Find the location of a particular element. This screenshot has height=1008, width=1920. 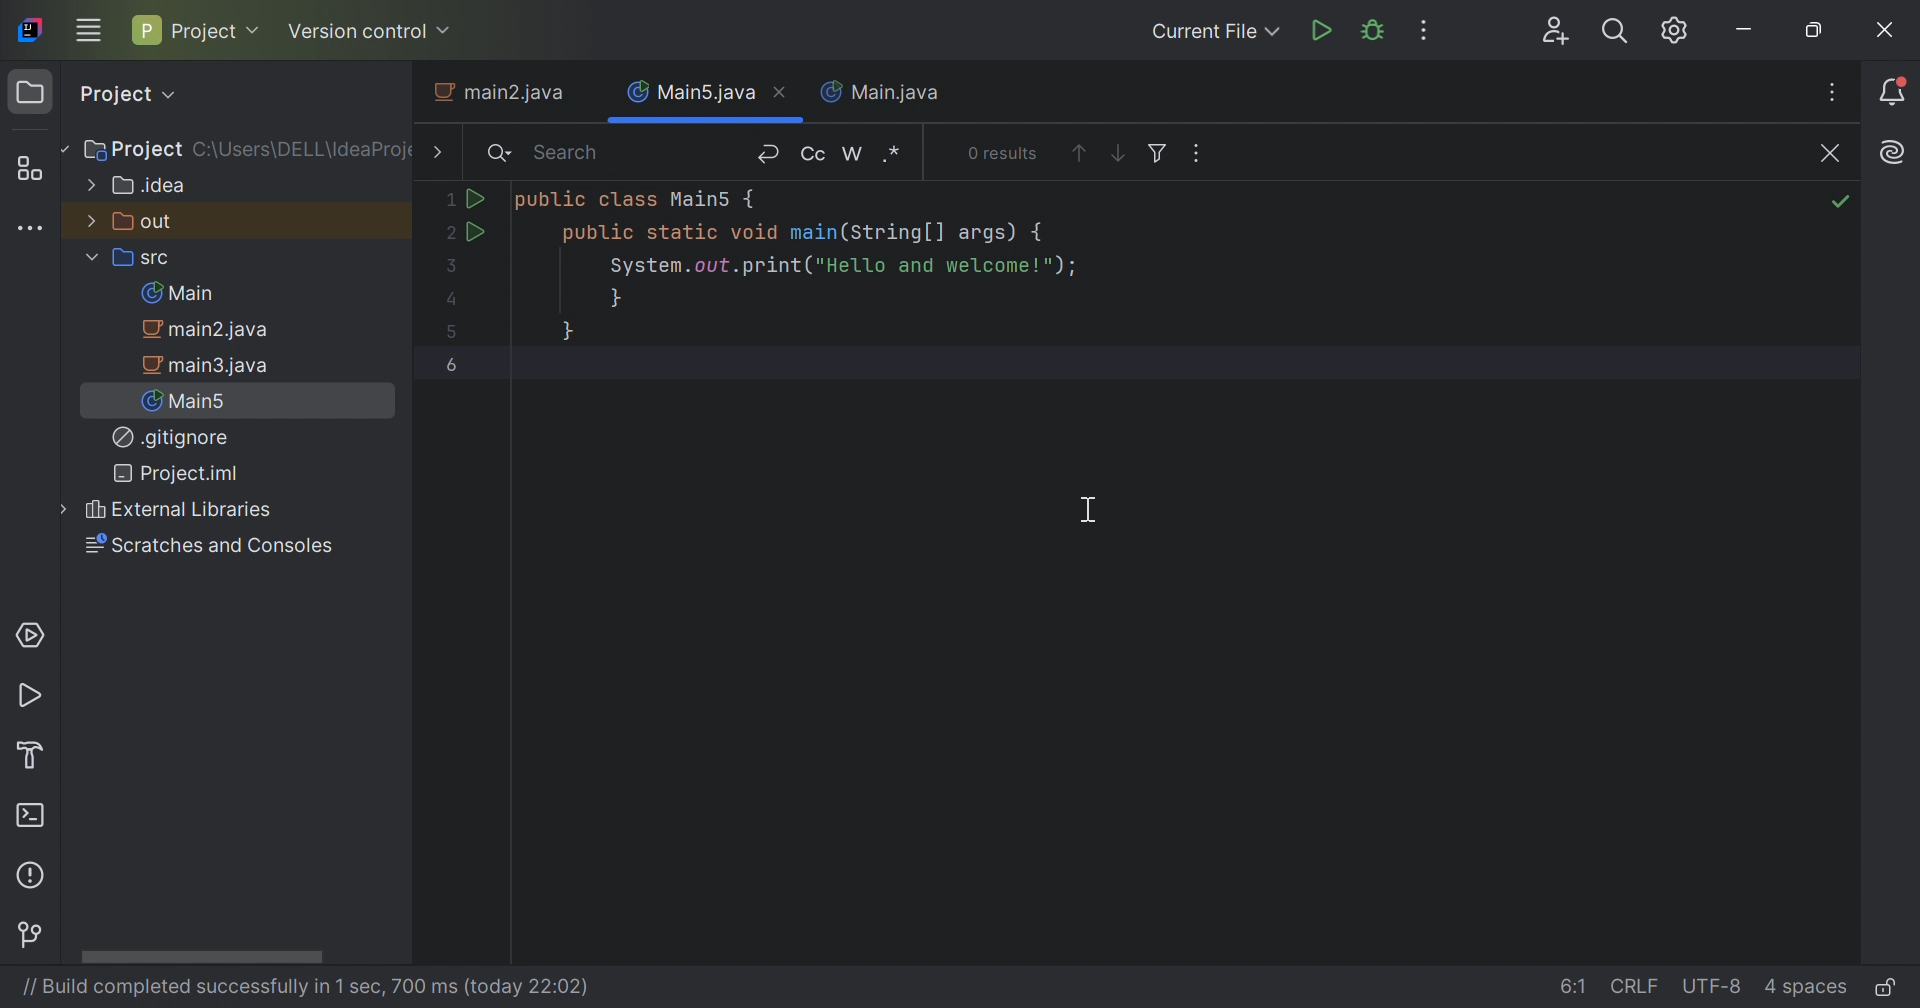

out is located at coordinates (131, 220).